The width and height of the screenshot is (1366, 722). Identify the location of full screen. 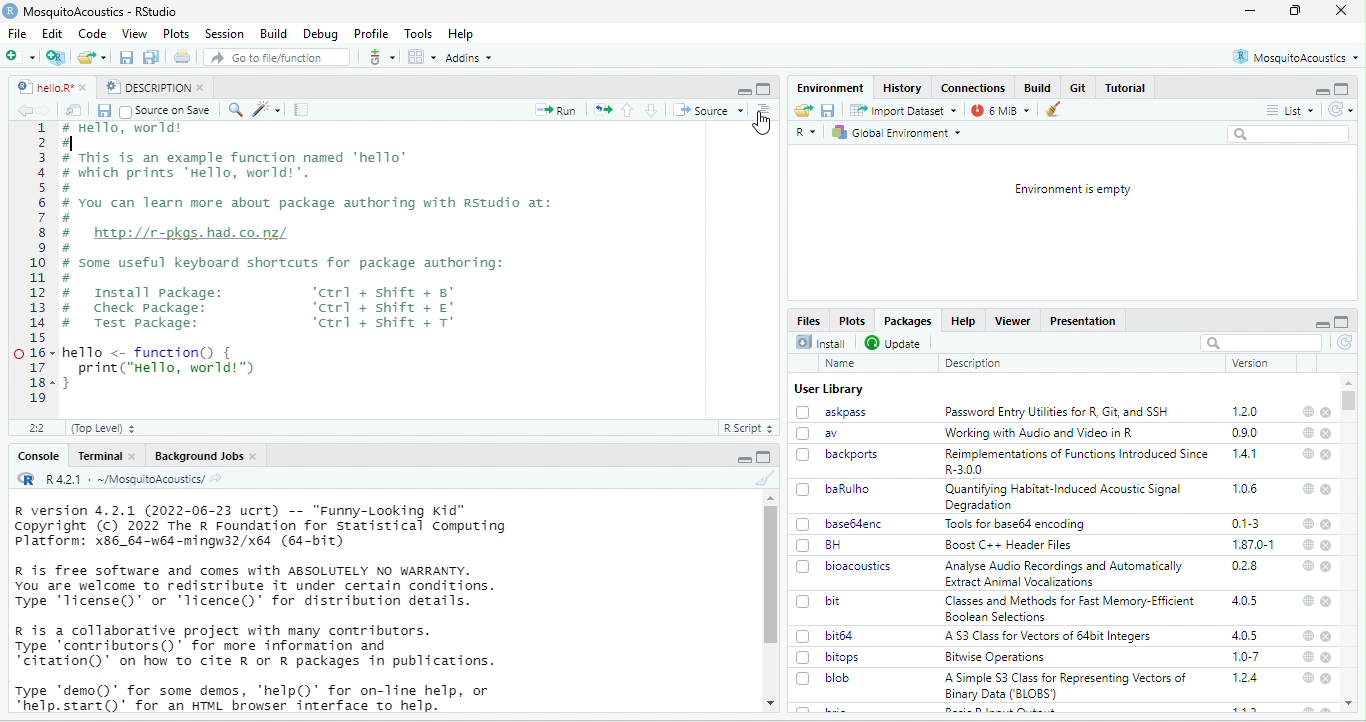
(764, 89).